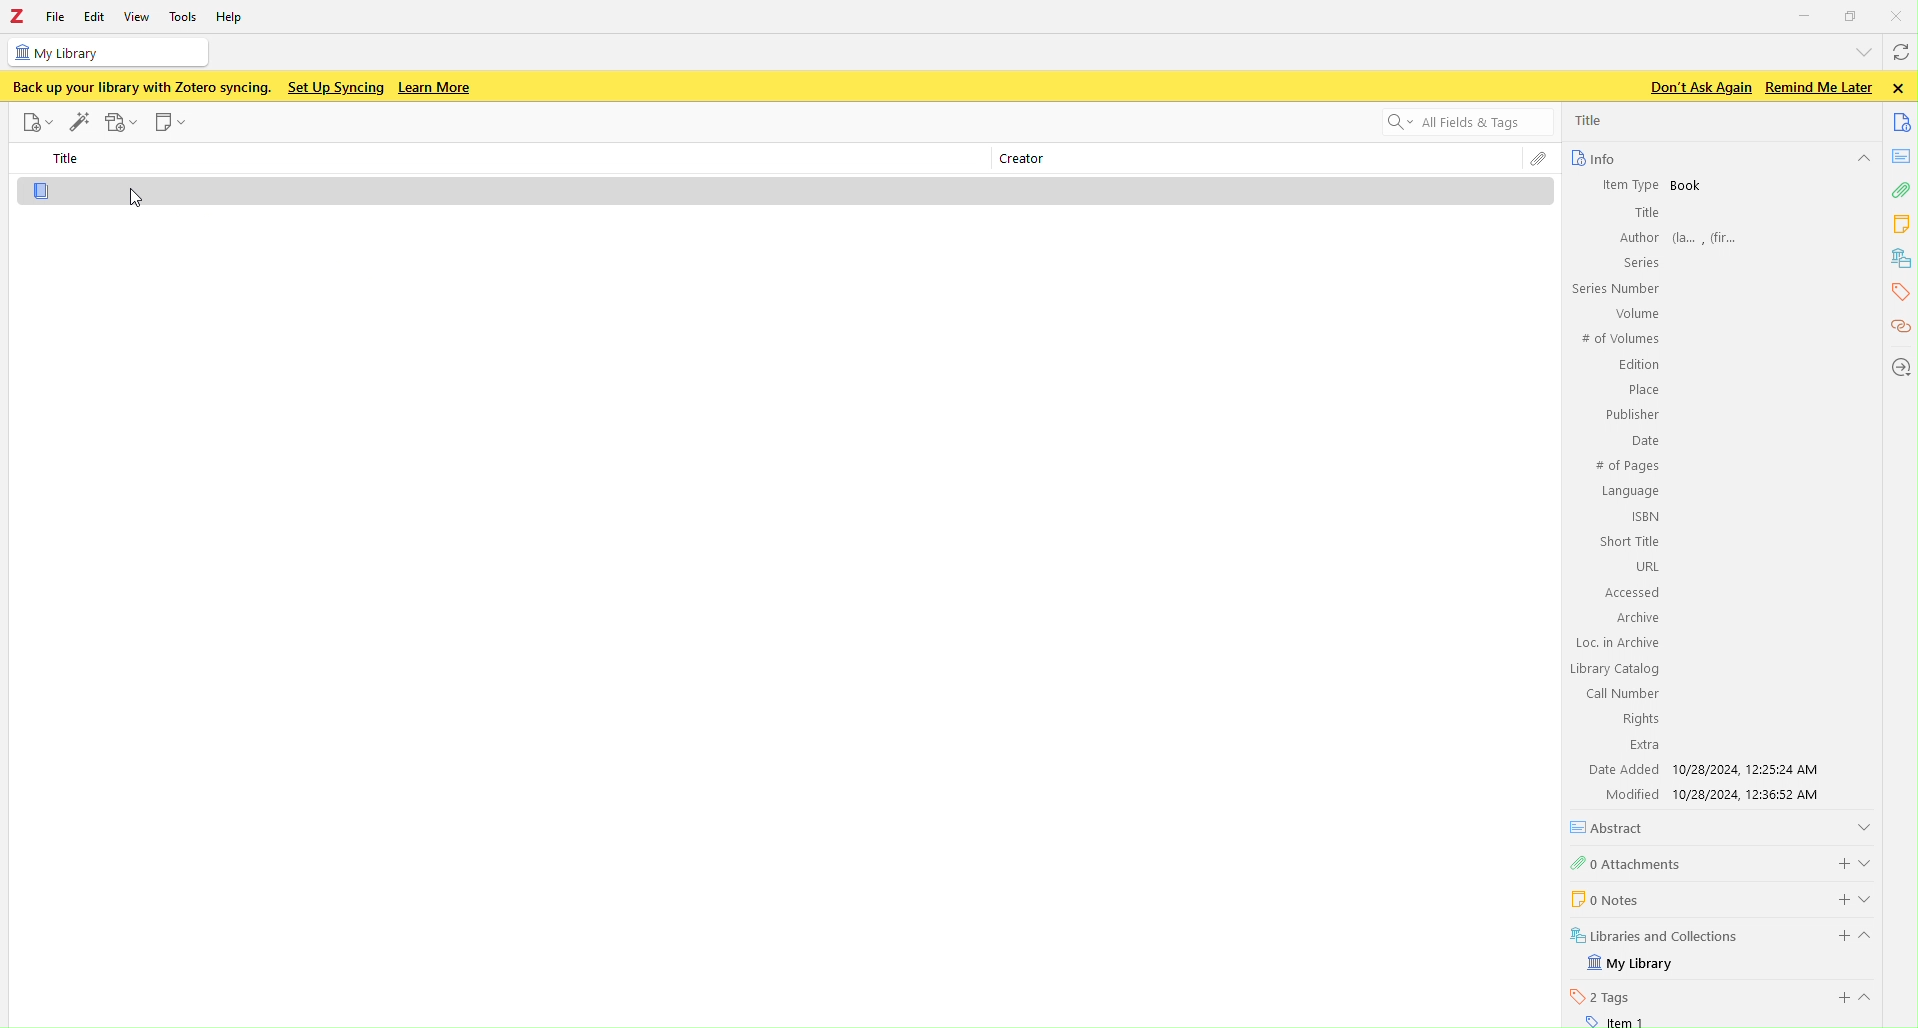 Image resolution: width=1918 pixels, height=1028 pixels. Describe the element at coordinates (1687, 186) in the screenshot. I see `Book` at that location.